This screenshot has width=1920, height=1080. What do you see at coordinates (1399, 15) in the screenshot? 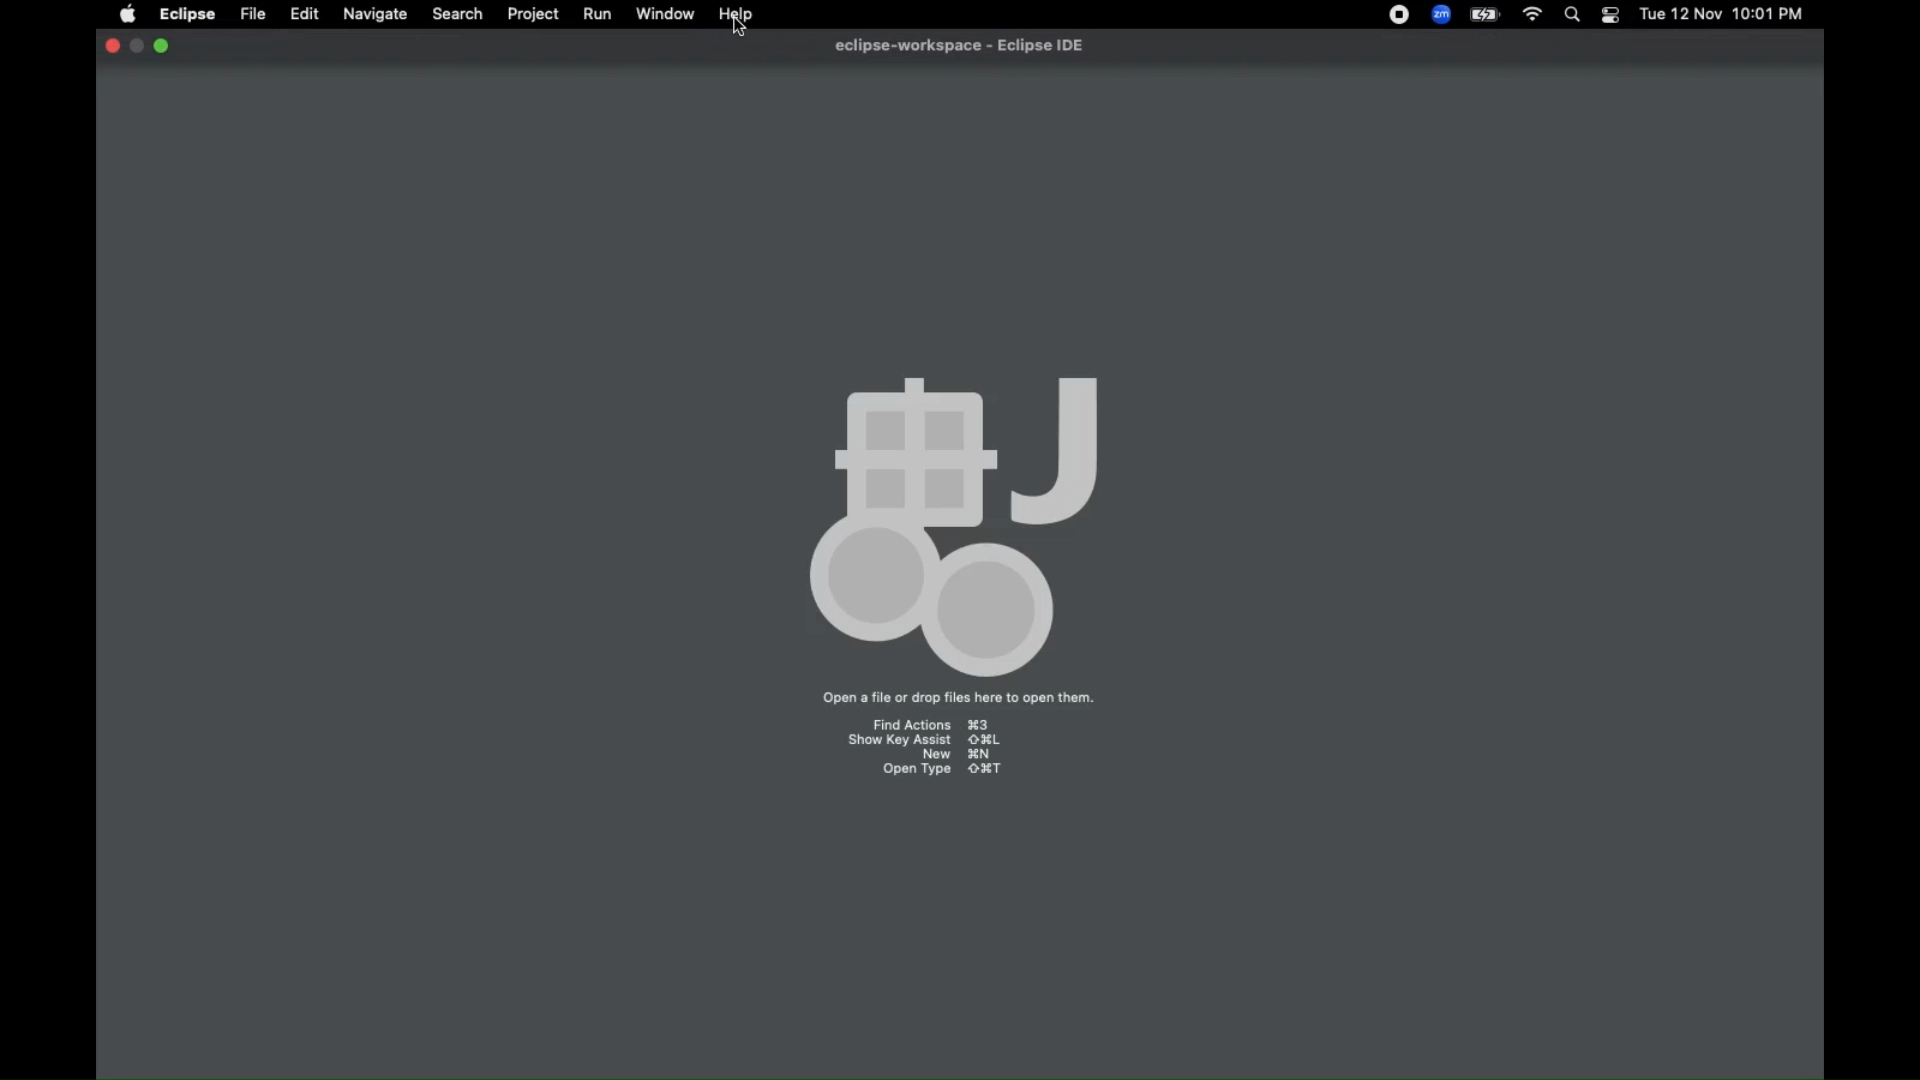
I see `Recording` at bounding box center [1399, 15].